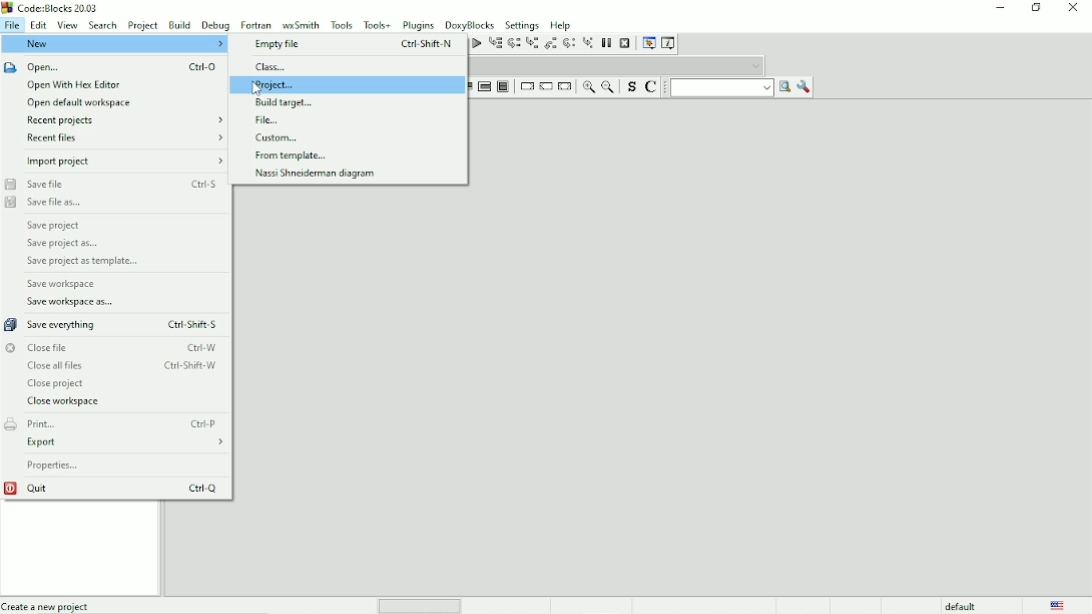 The width and height of the screenshot is (1092, 614). Describe the element at coordinates (273, 67) in the screenshot. I see `Class` at that location.